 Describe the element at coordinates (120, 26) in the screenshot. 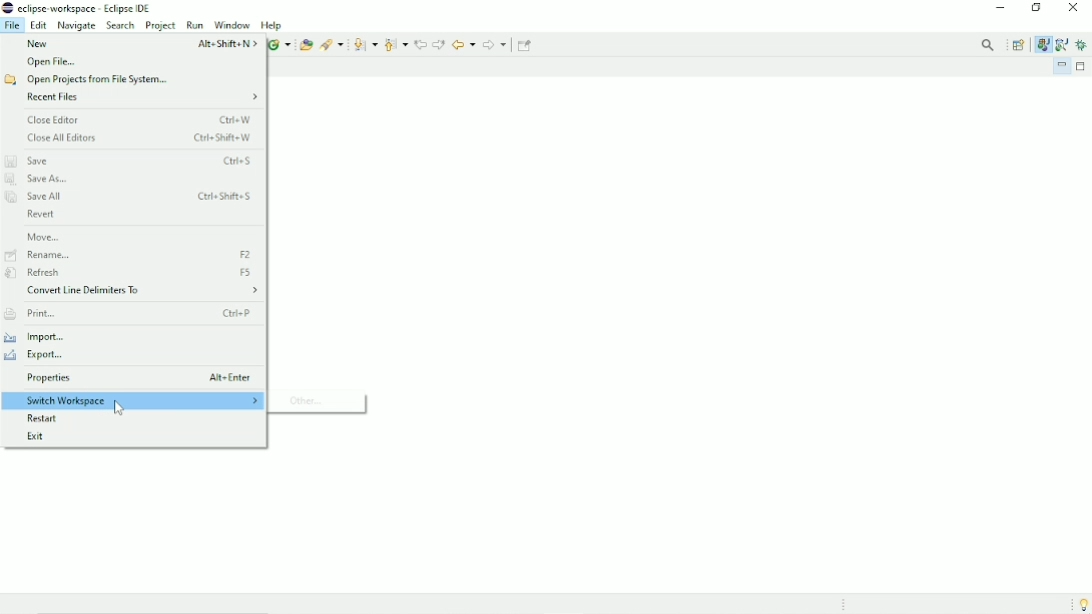

I see `Search` at that location.